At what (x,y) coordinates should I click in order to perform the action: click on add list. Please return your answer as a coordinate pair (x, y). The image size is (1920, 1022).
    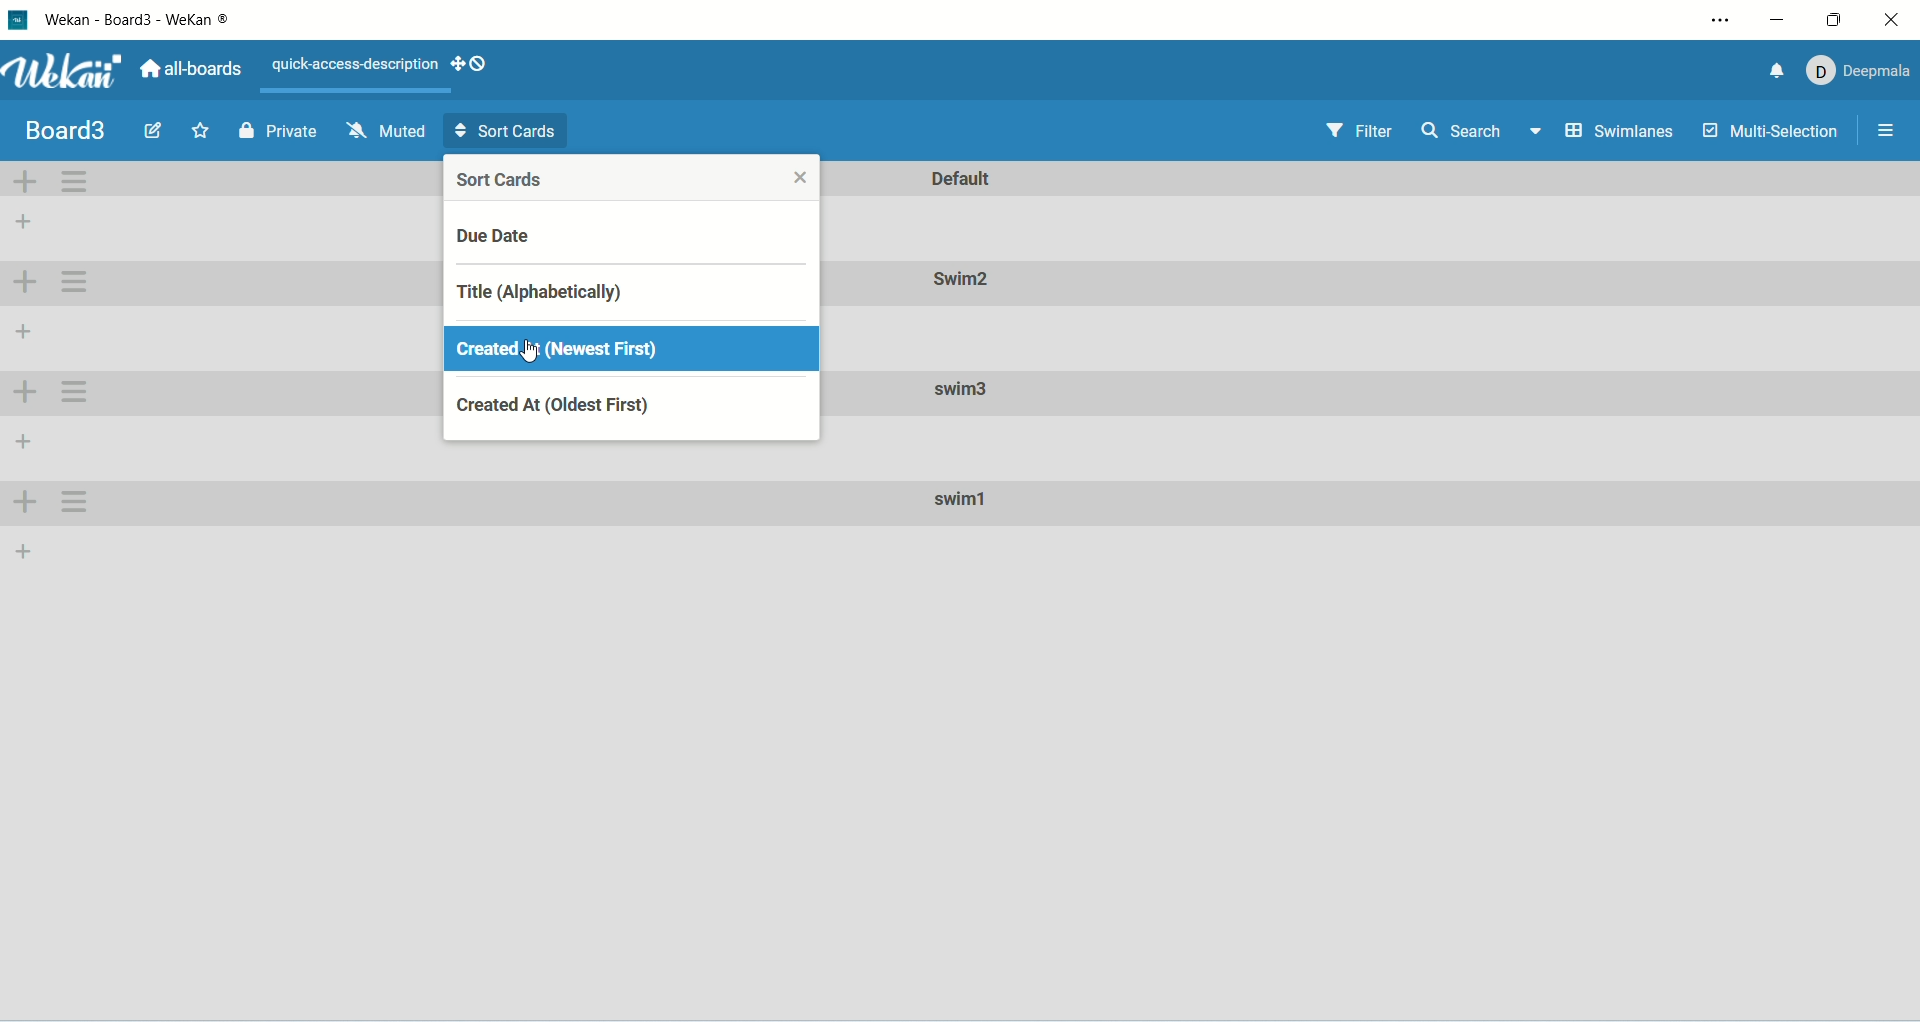
    Looking at the image, I should click on (26, 551).